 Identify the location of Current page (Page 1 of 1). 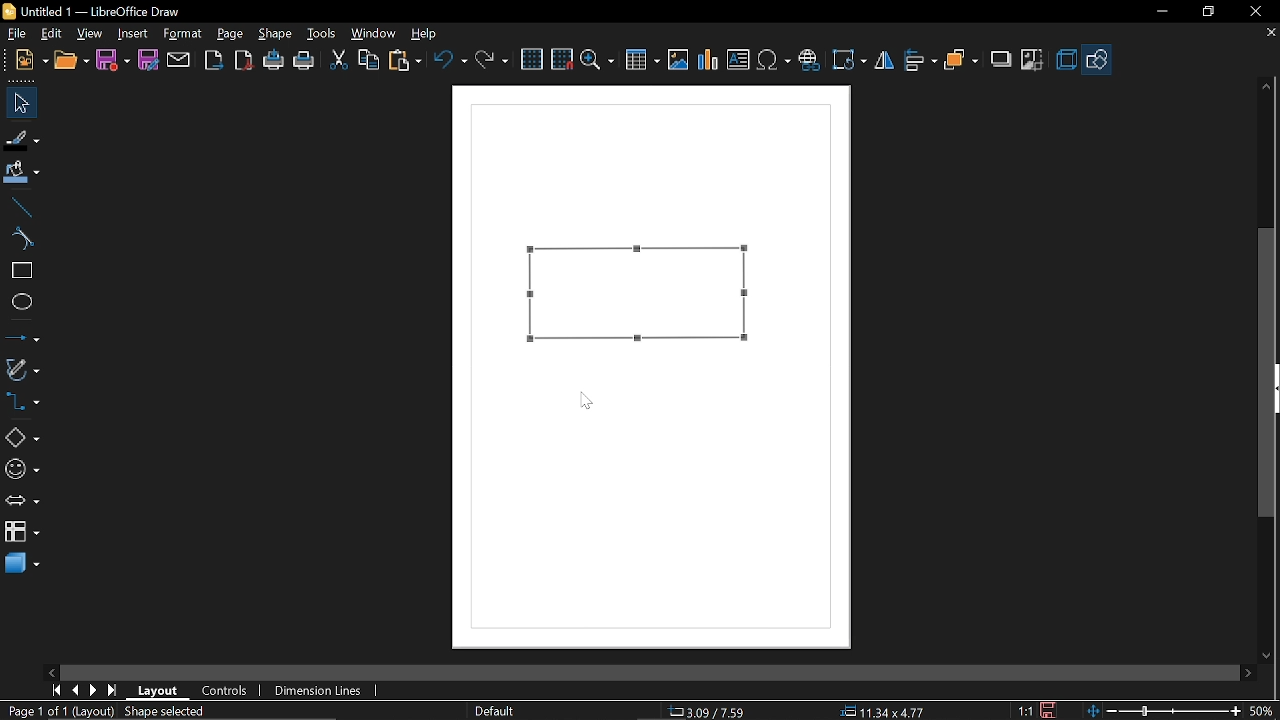
(34, 710).